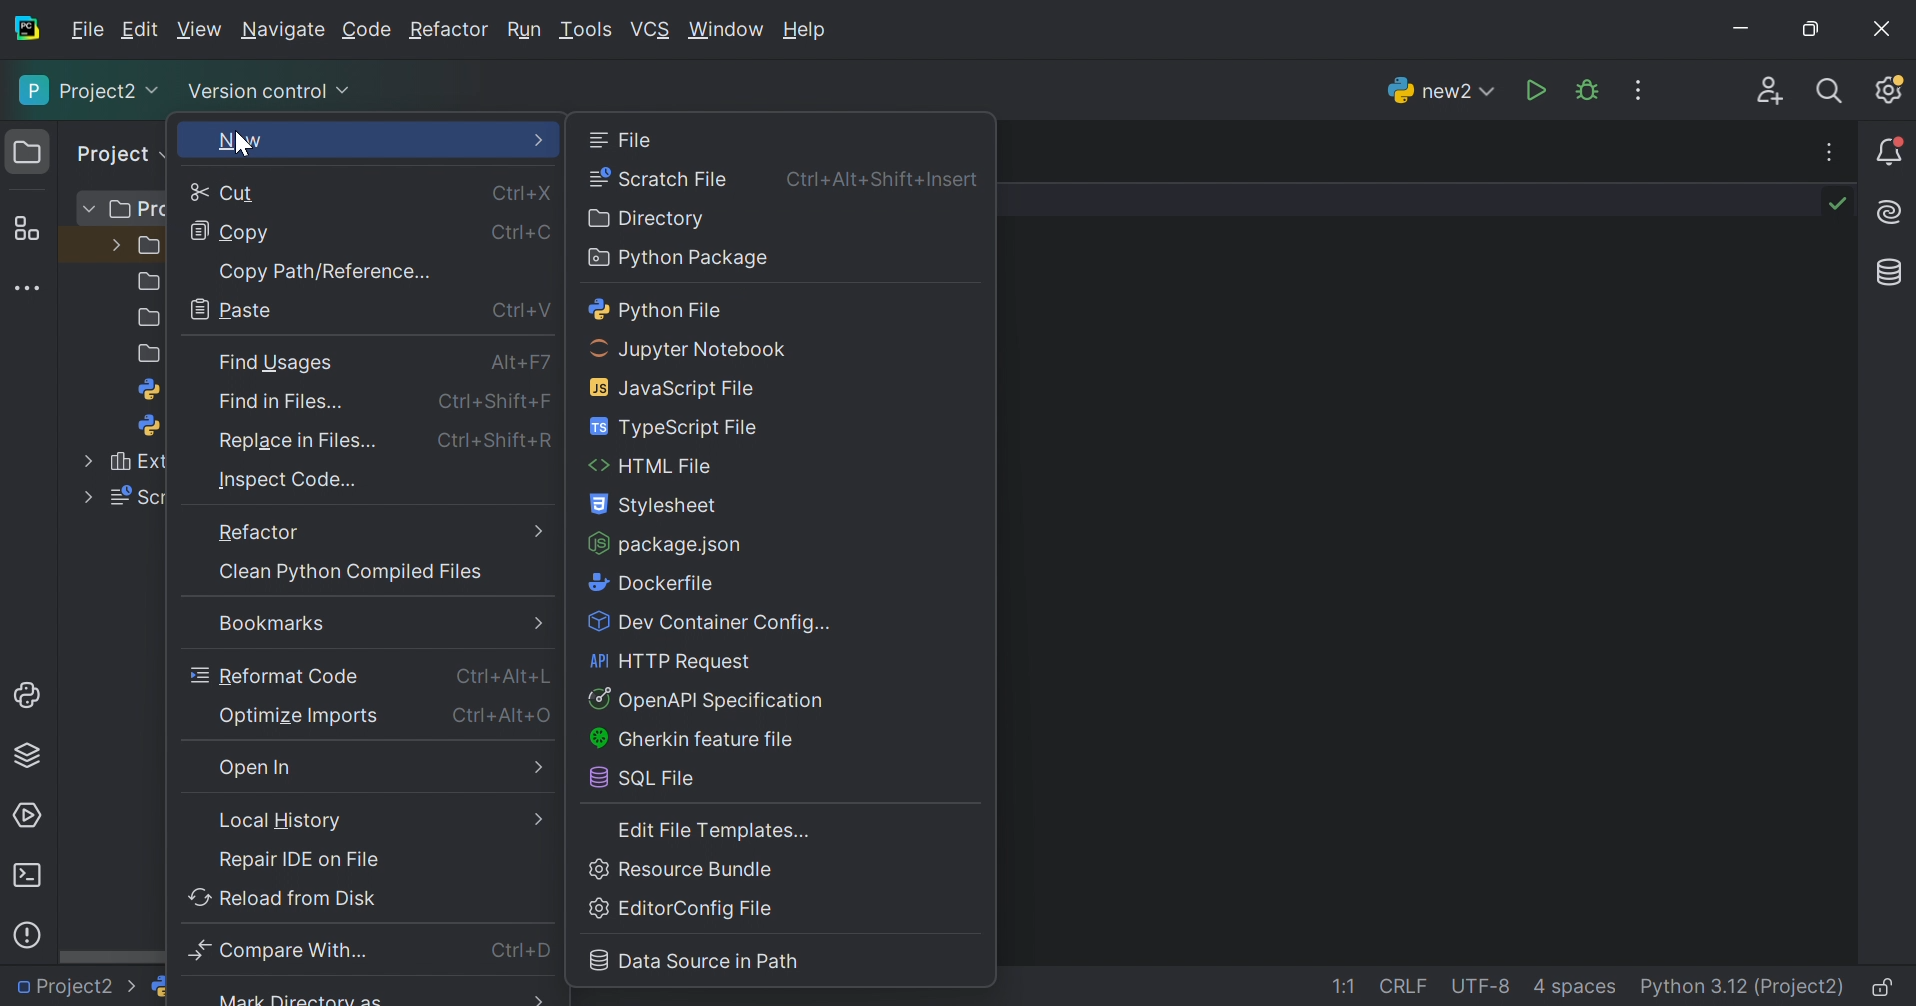 This screenshot has height=1006, width=1916. What do you see at coordinates (659, 177) in the screenshot?
I see `Scratch file` at bounding box center [659, 177].